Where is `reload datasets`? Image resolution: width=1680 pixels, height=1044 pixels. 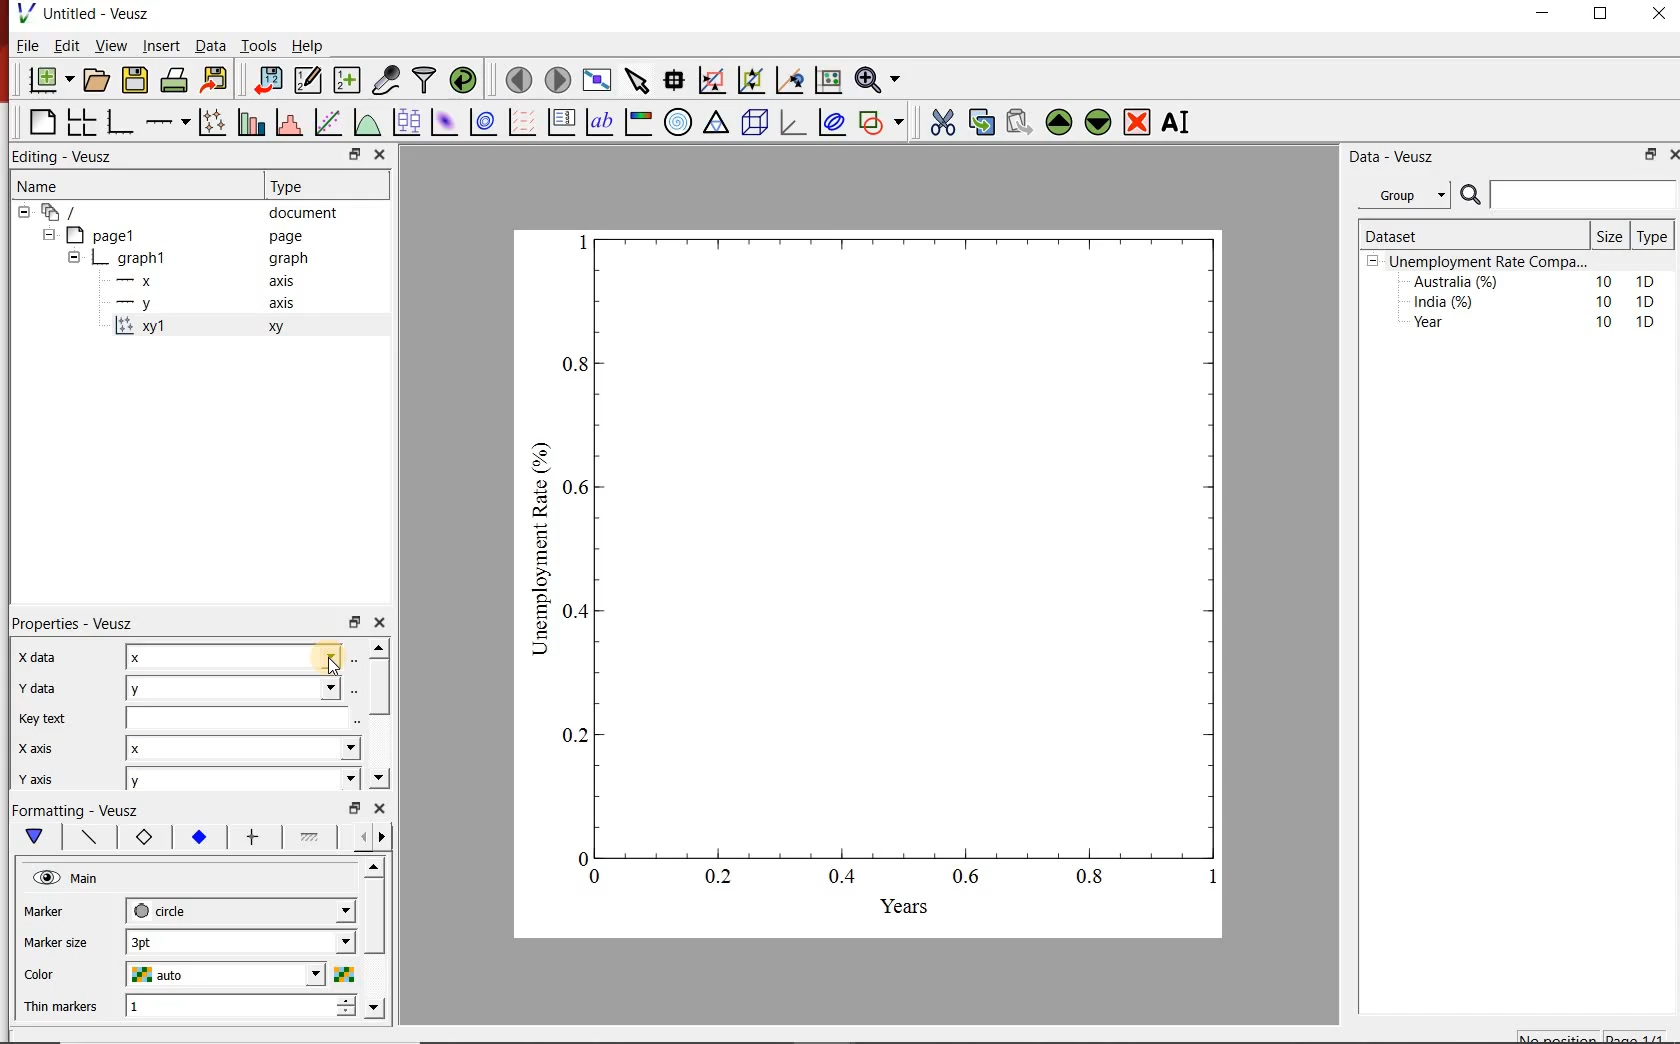
reload datasets is located at coordinates (464, 79).